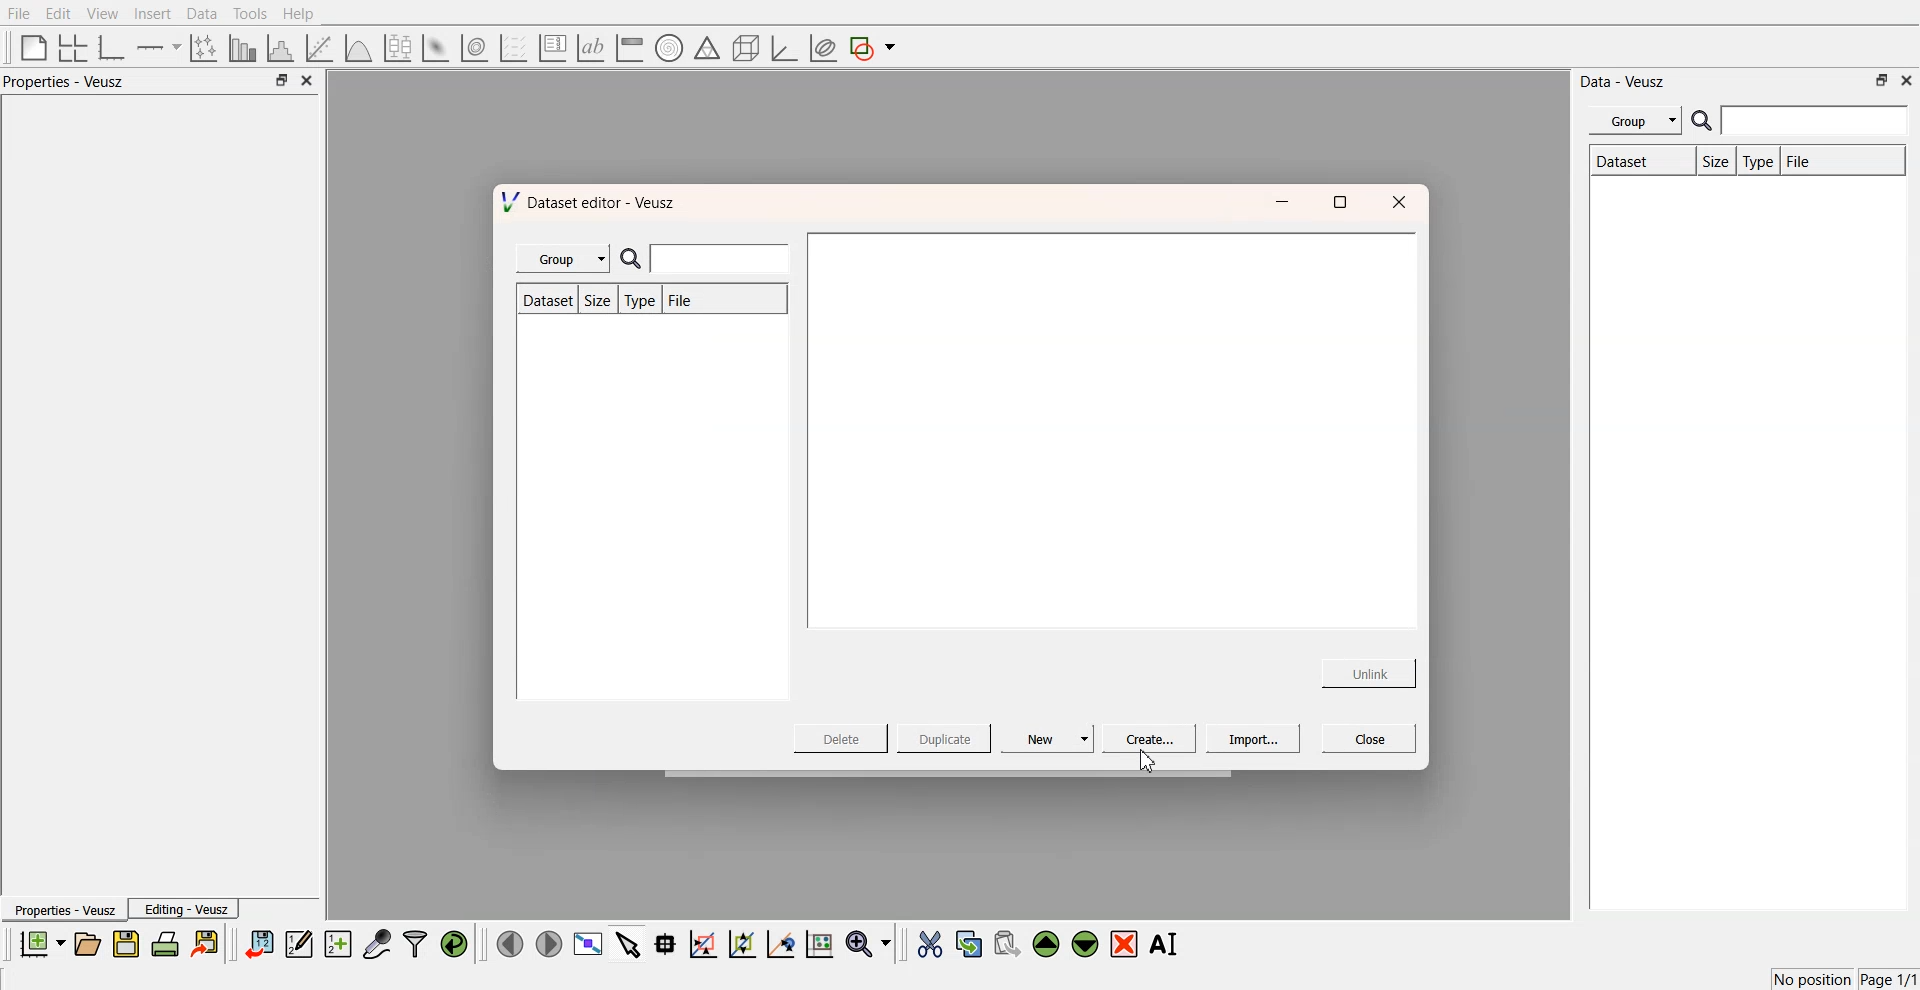 The image size is (1920, 990). Describe the element at coordinates (969, 943) in the screenshot. I see `copy the selected widgets` at that location.